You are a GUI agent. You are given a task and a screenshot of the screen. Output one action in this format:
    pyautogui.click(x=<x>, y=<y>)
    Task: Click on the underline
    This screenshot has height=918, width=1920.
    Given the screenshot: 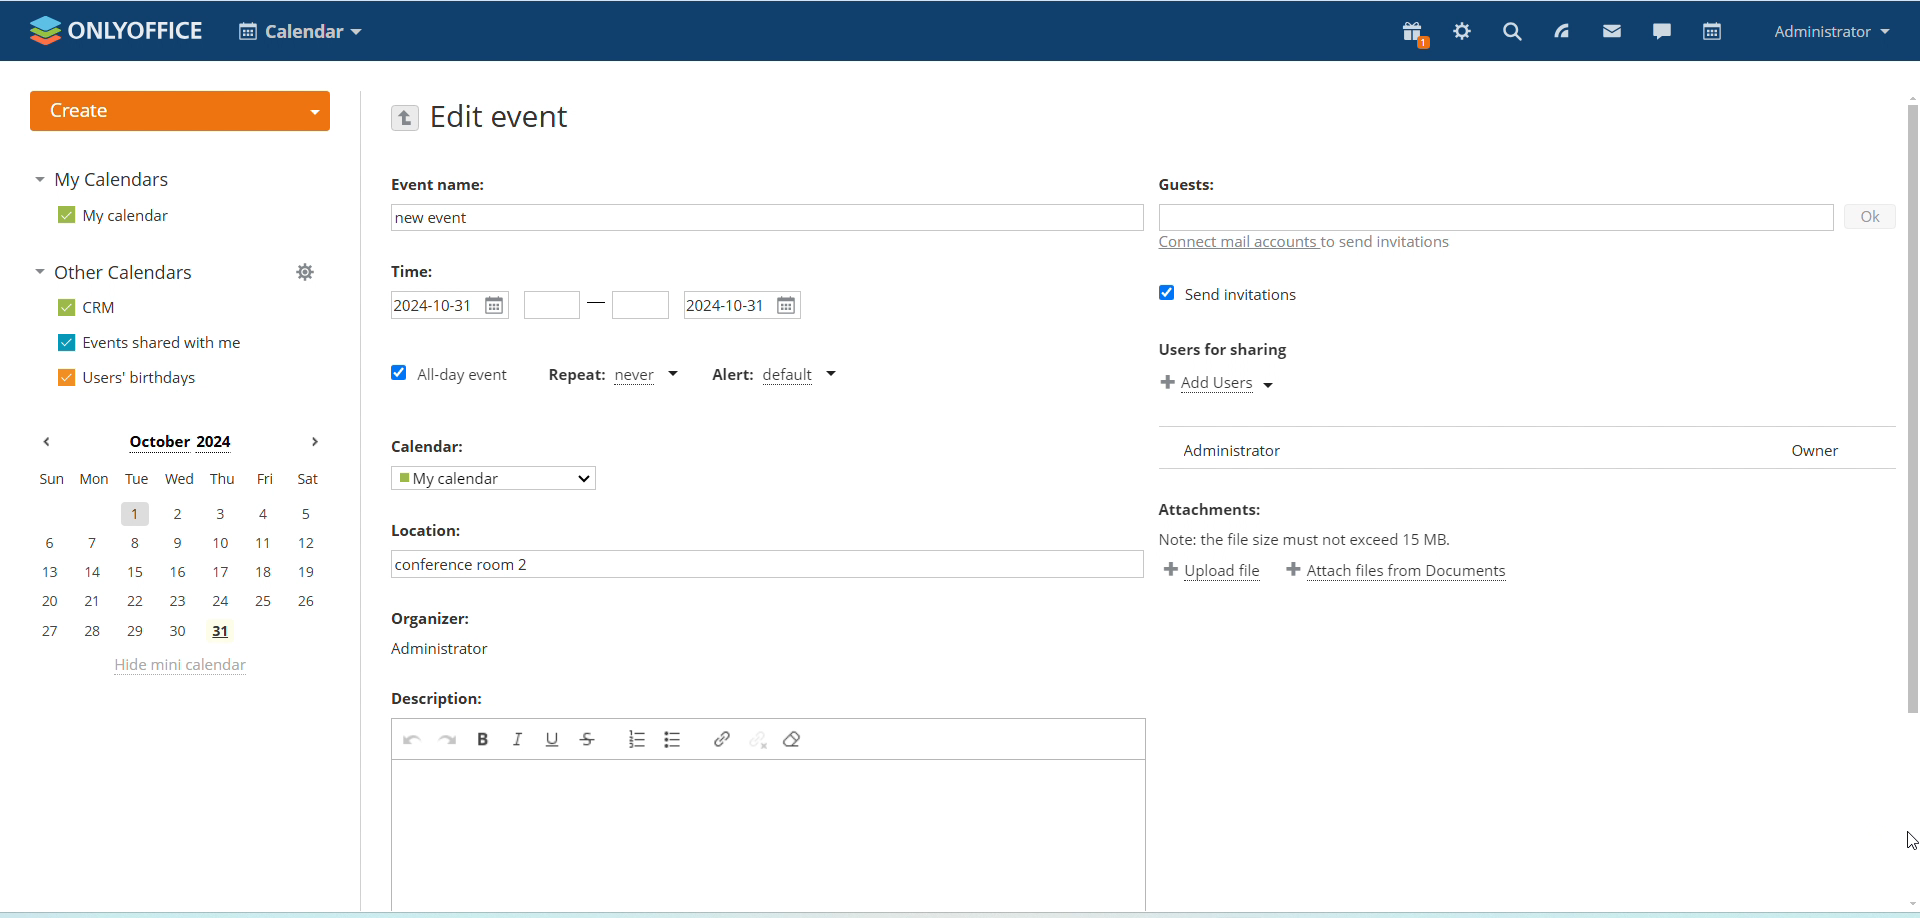 What is the action you would take?
    pyautogui.click(x=551, y=739)
    